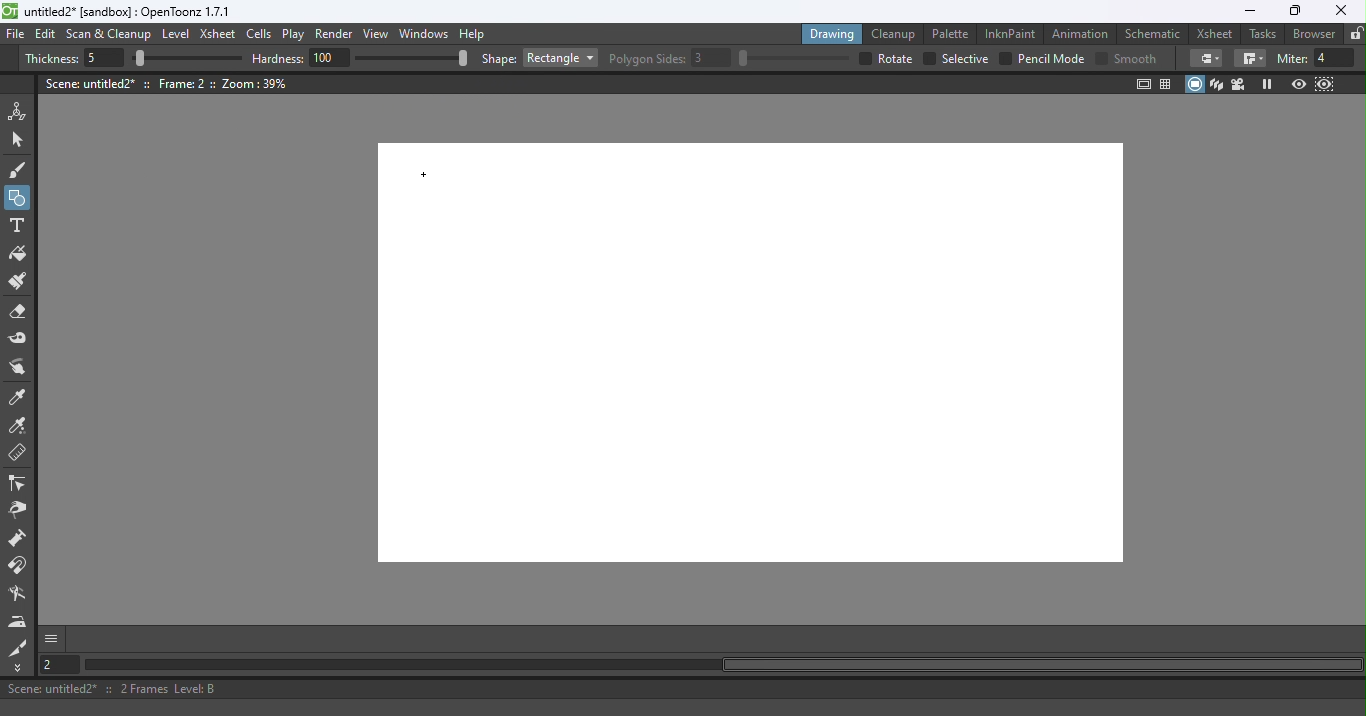 Image resolution: width=1366 pixels, height=716 pixels. Describe the element at coordinates (51, 638) in the screenshot. I see `More options` at that location.